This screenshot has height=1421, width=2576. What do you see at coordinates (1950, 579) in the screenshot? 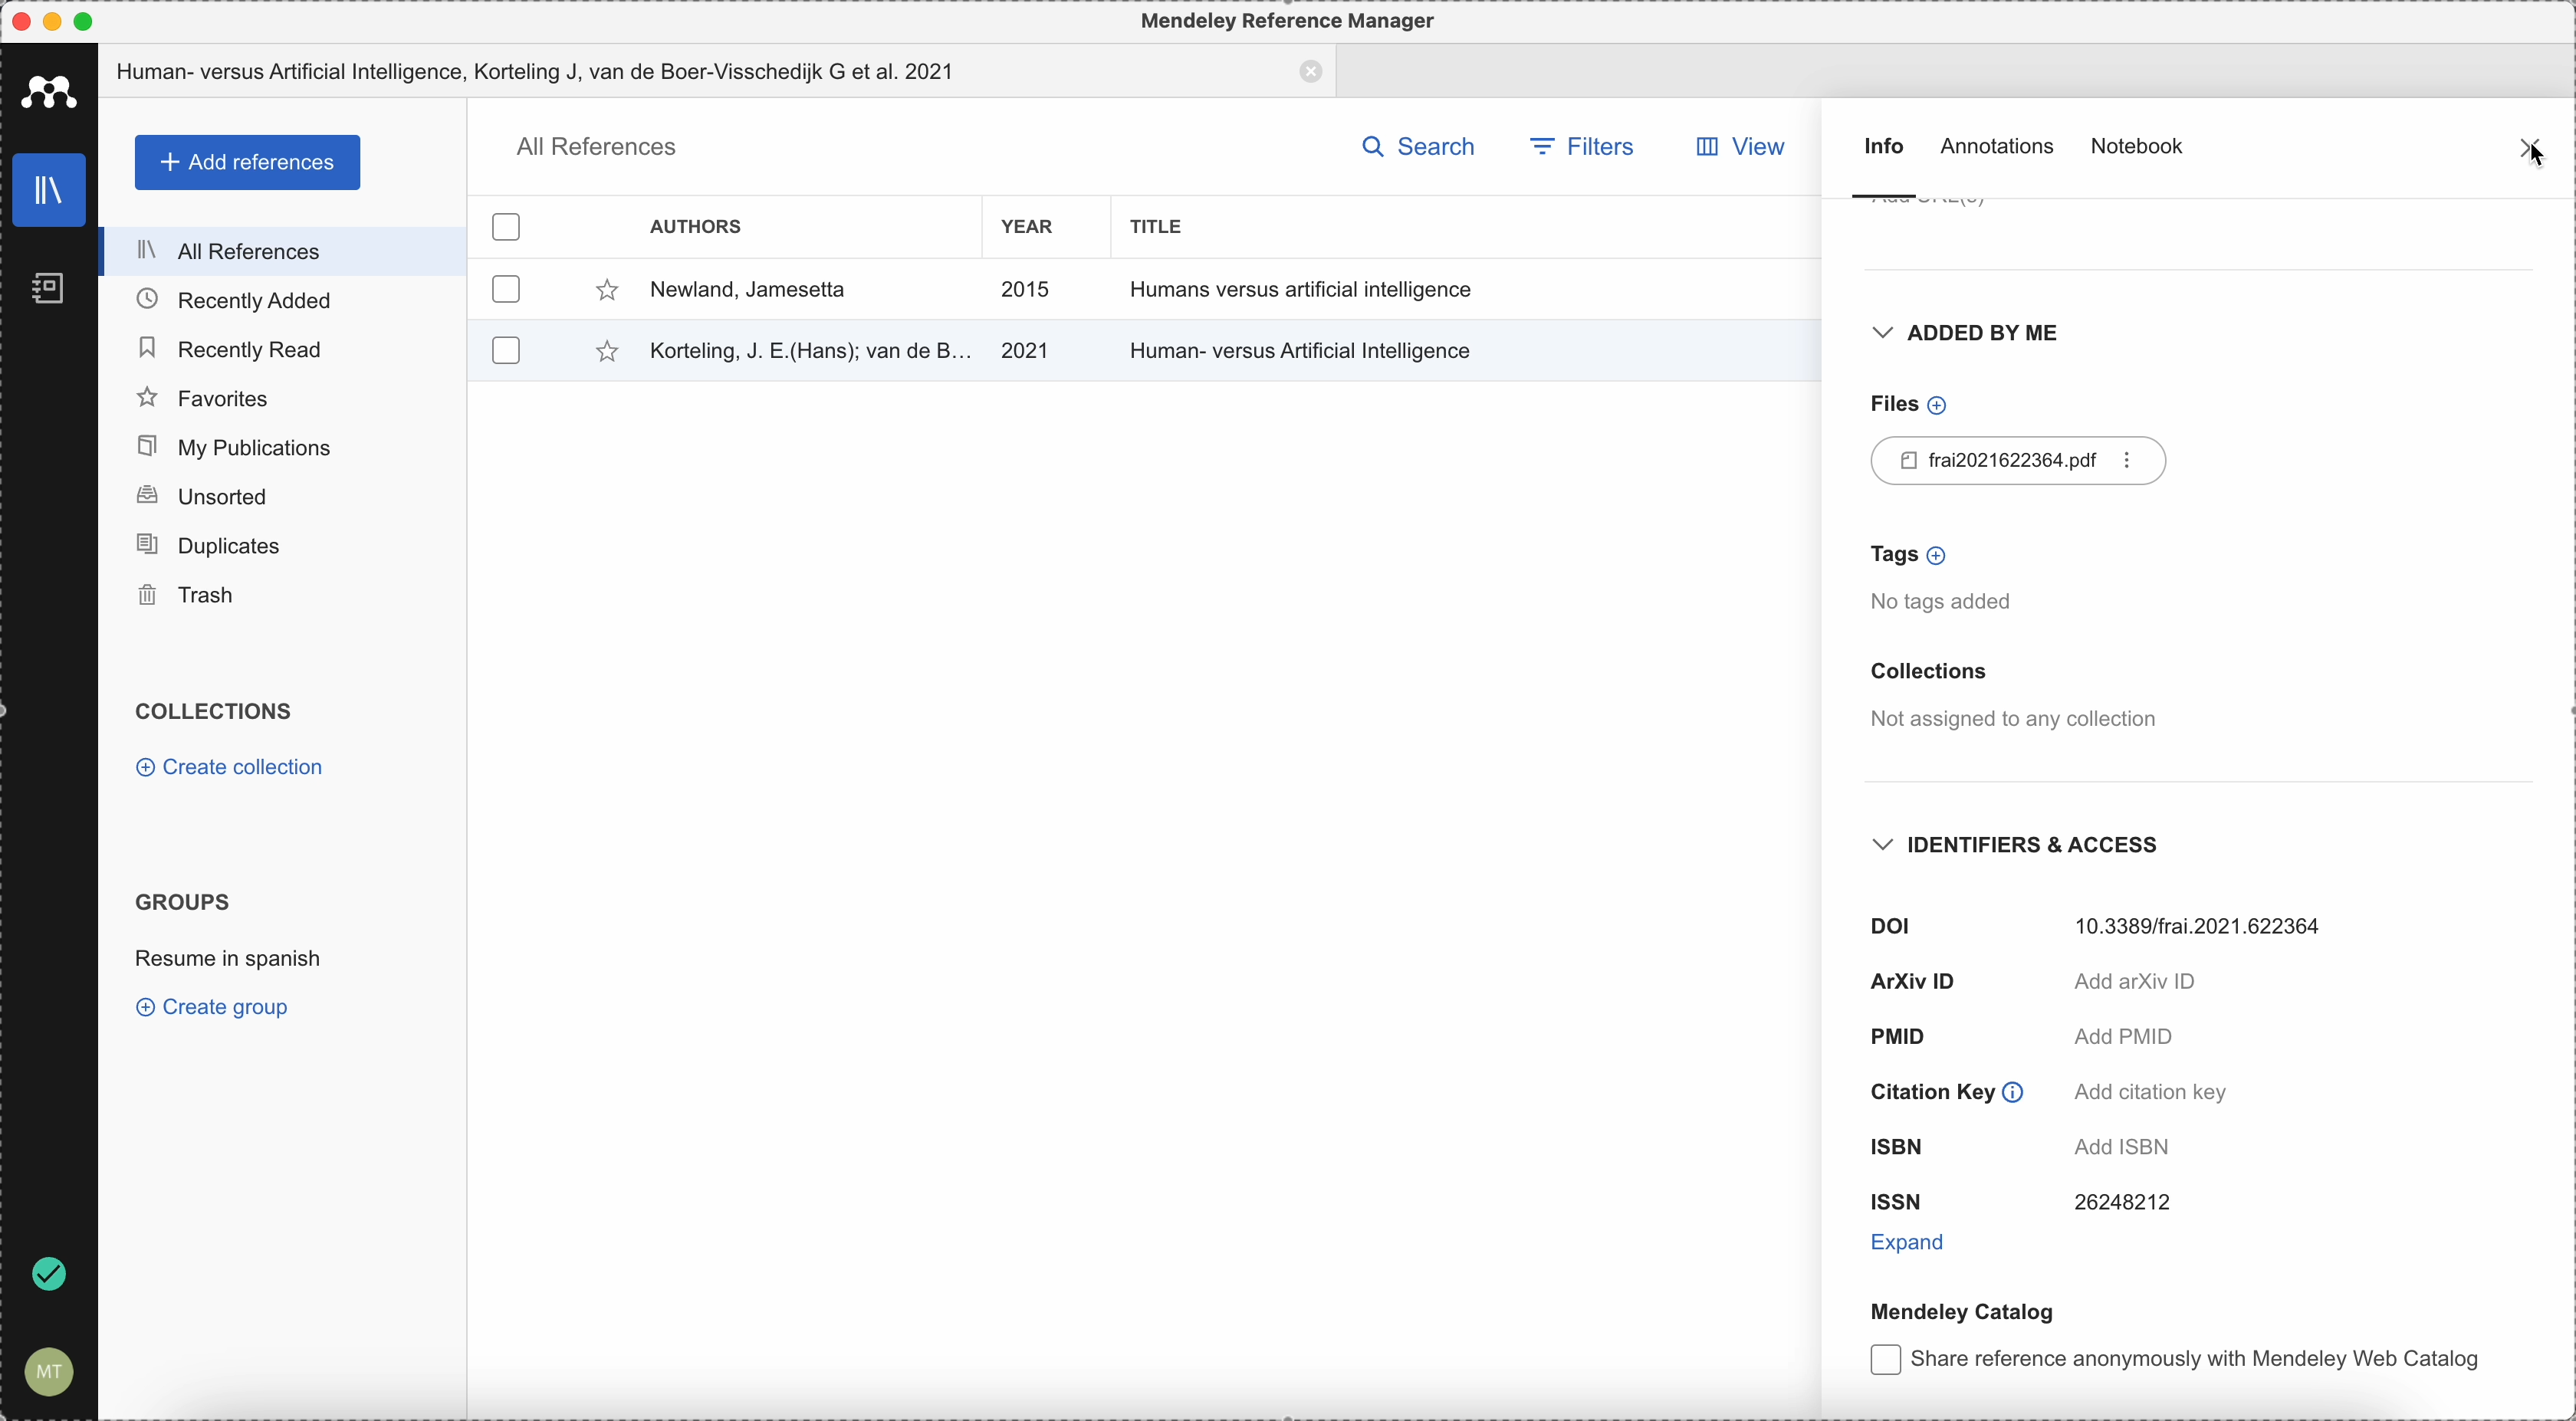
I see `tags no tags added` at bounding box center [1950, 579].